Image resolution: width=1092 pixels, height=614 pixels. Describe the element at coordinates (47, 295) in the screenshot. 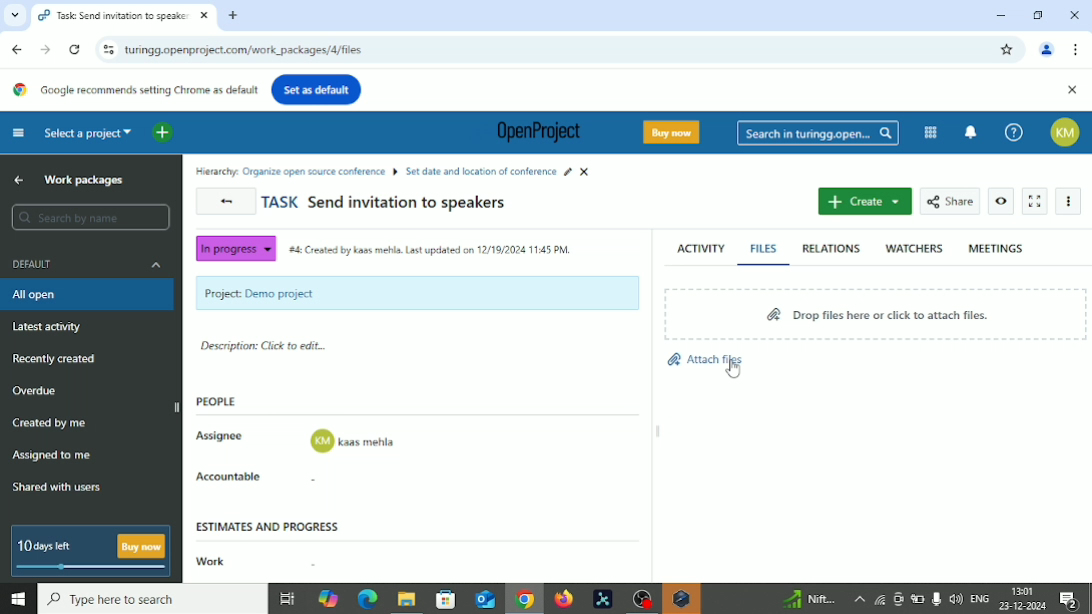

I see `All open` at that location.